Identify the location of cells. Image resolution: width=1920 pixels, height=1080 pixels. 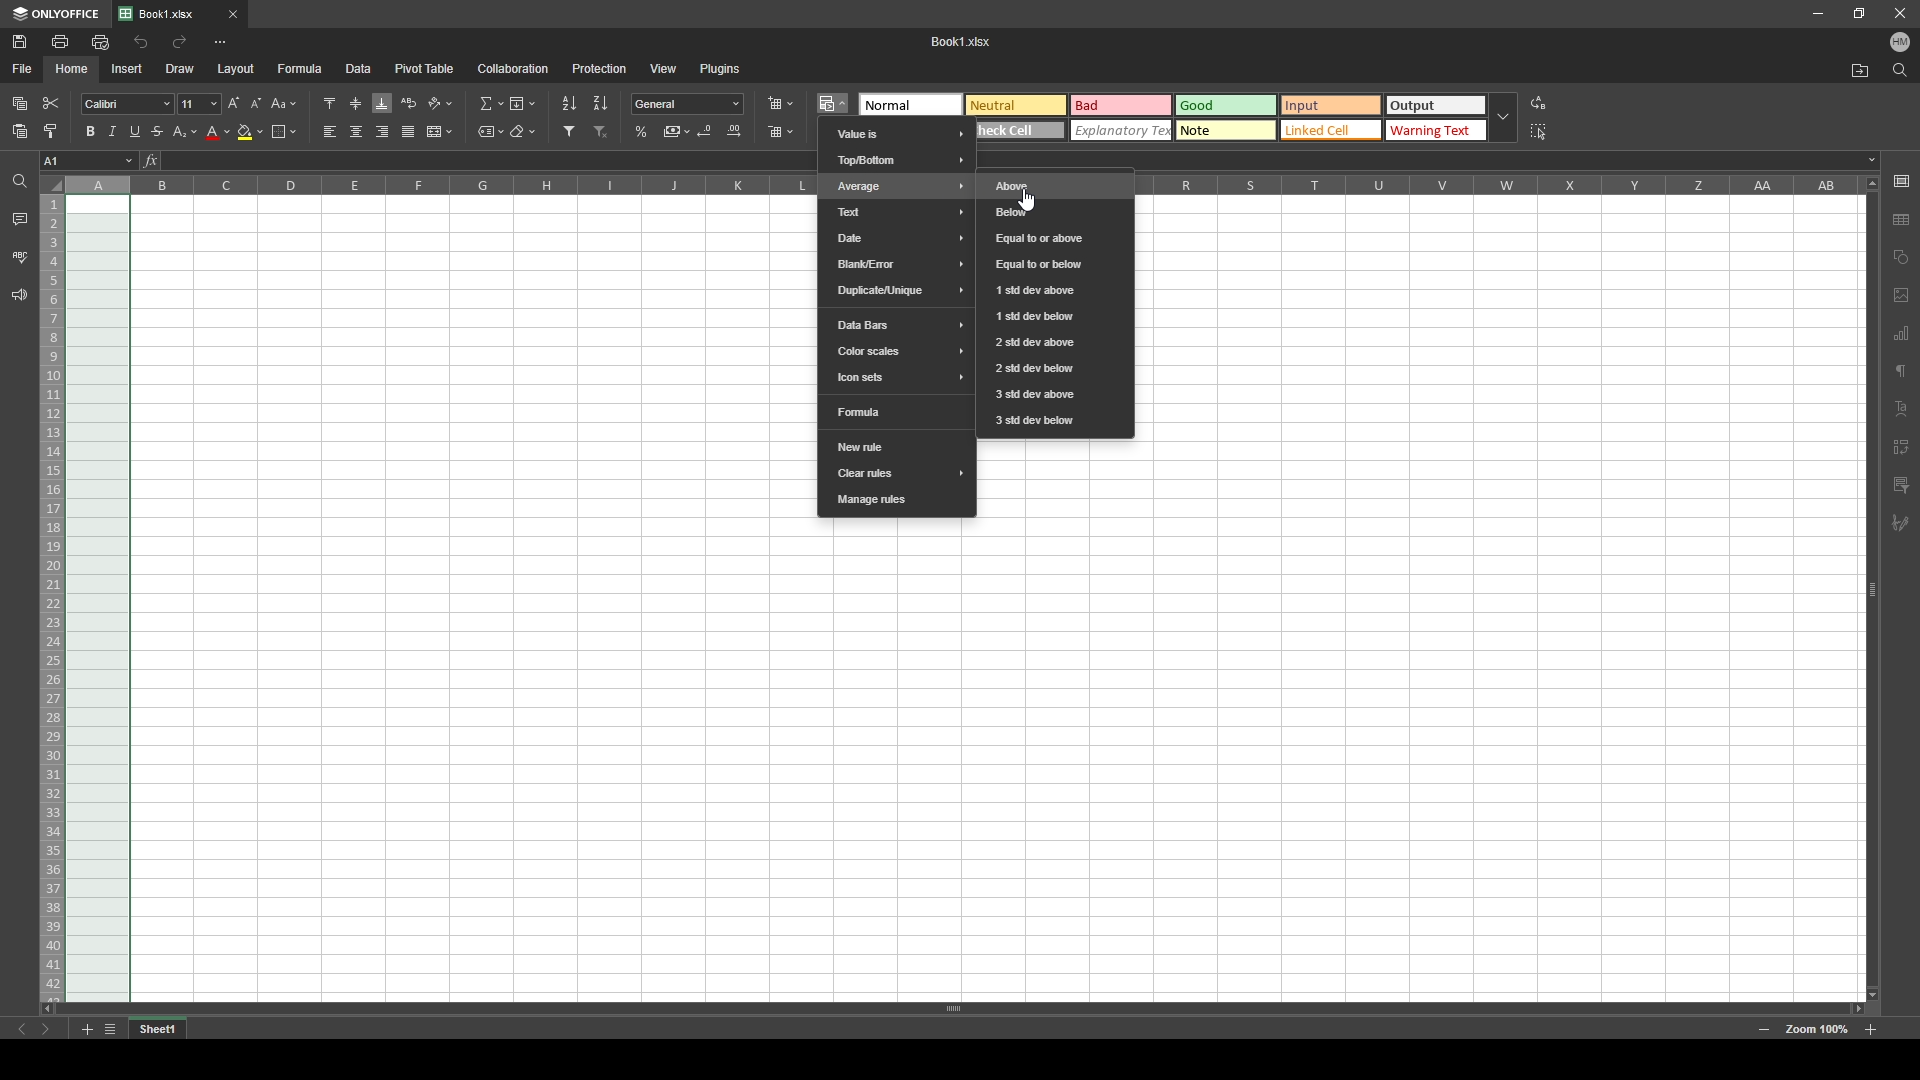
(977, 762).